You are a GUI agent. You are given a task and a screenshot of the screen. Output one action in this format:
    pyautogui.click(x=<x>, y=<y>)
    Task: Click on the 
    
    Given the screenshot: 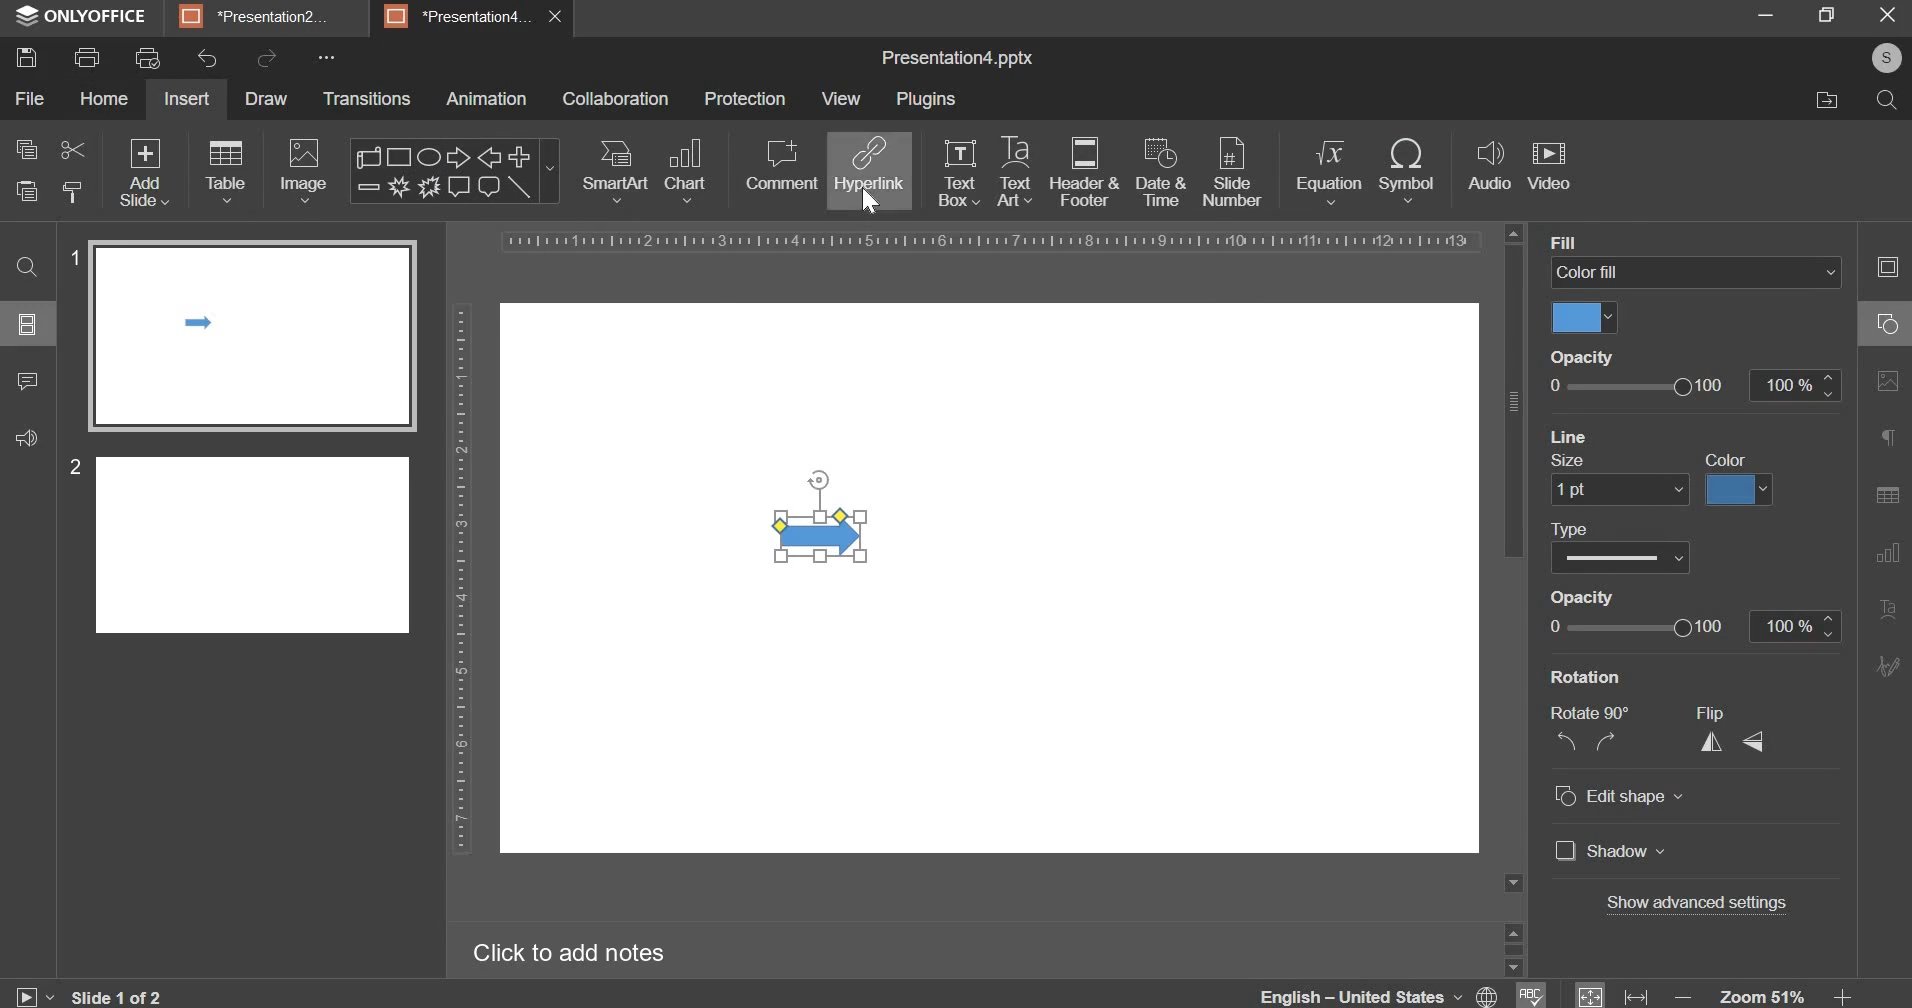 What is the action you would take?
    pyautogui.click(x=1749, y=489)
    